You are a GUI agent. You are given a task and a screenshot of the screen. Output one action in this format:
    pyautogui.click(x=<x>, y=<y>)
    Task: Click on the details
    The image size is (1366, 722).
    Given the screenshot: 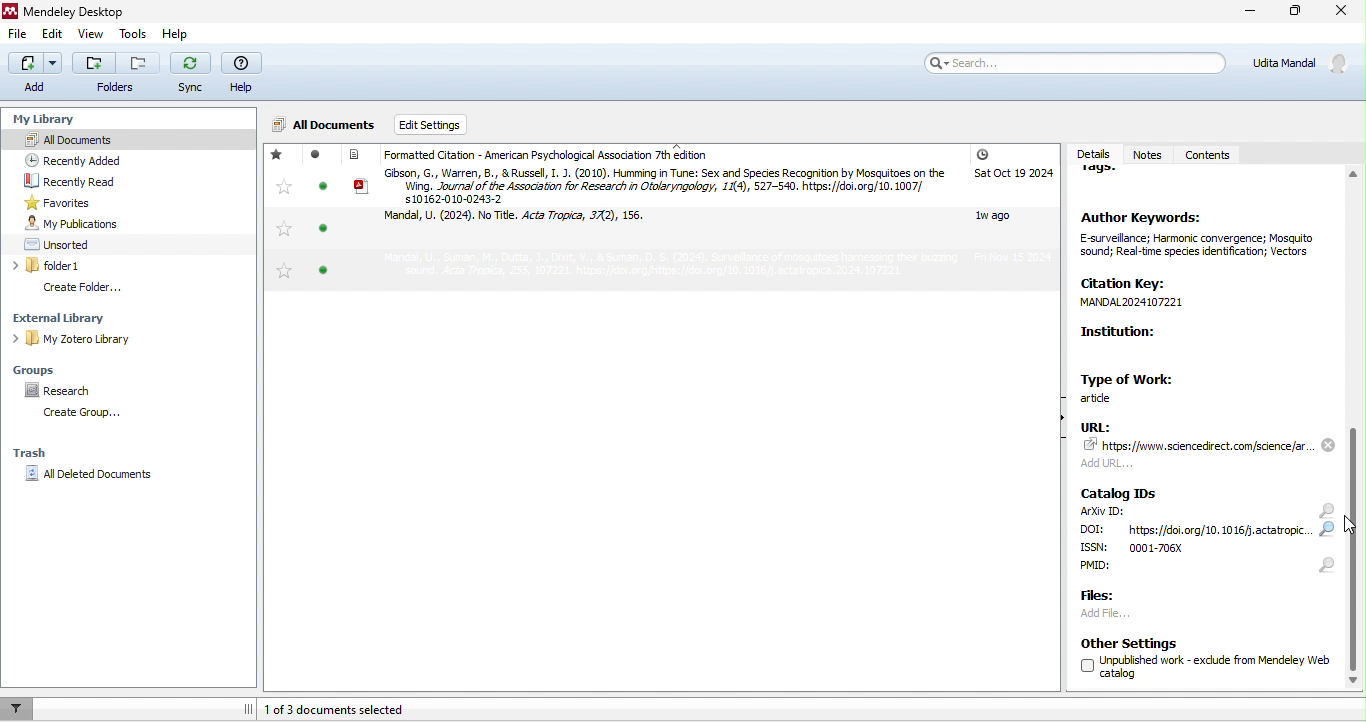 What is the action you would take?
    pyautogui.click(x=1091, y=149)
    